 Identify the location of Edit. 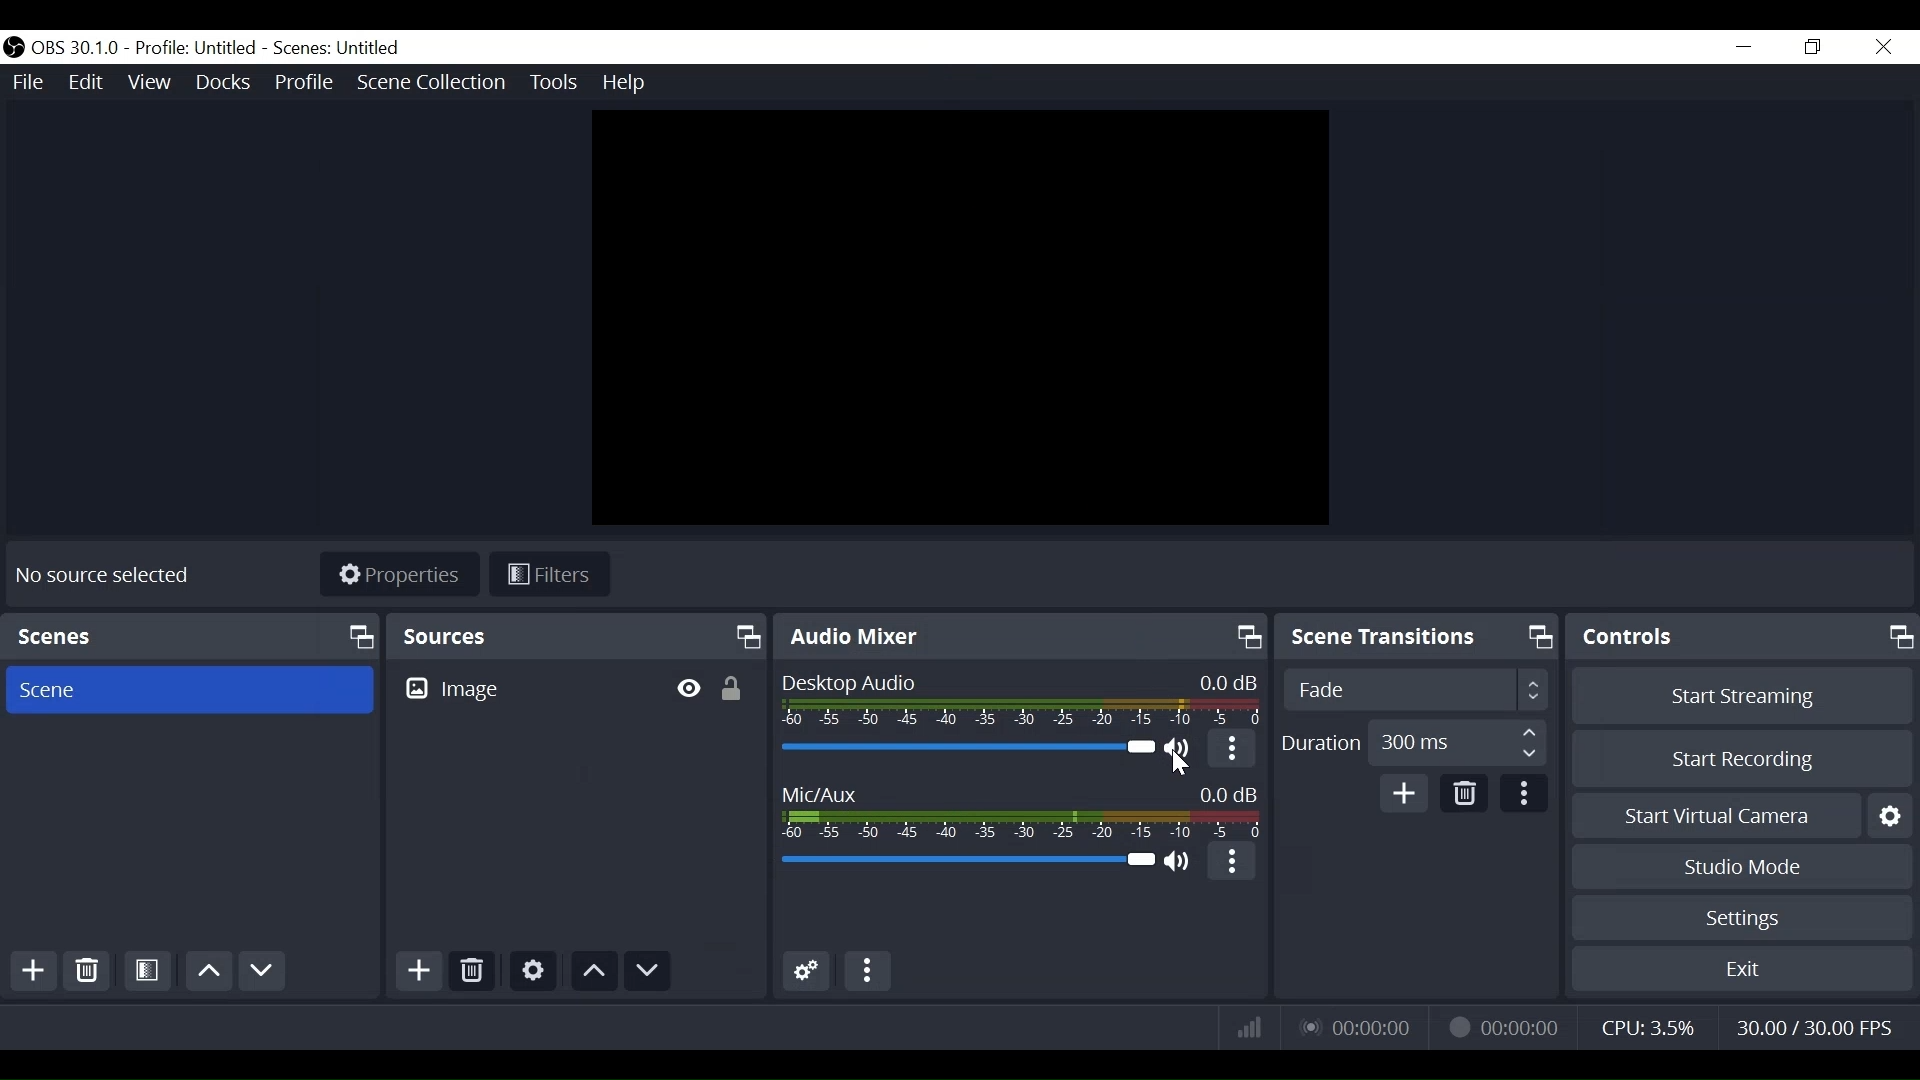
(88, 83).